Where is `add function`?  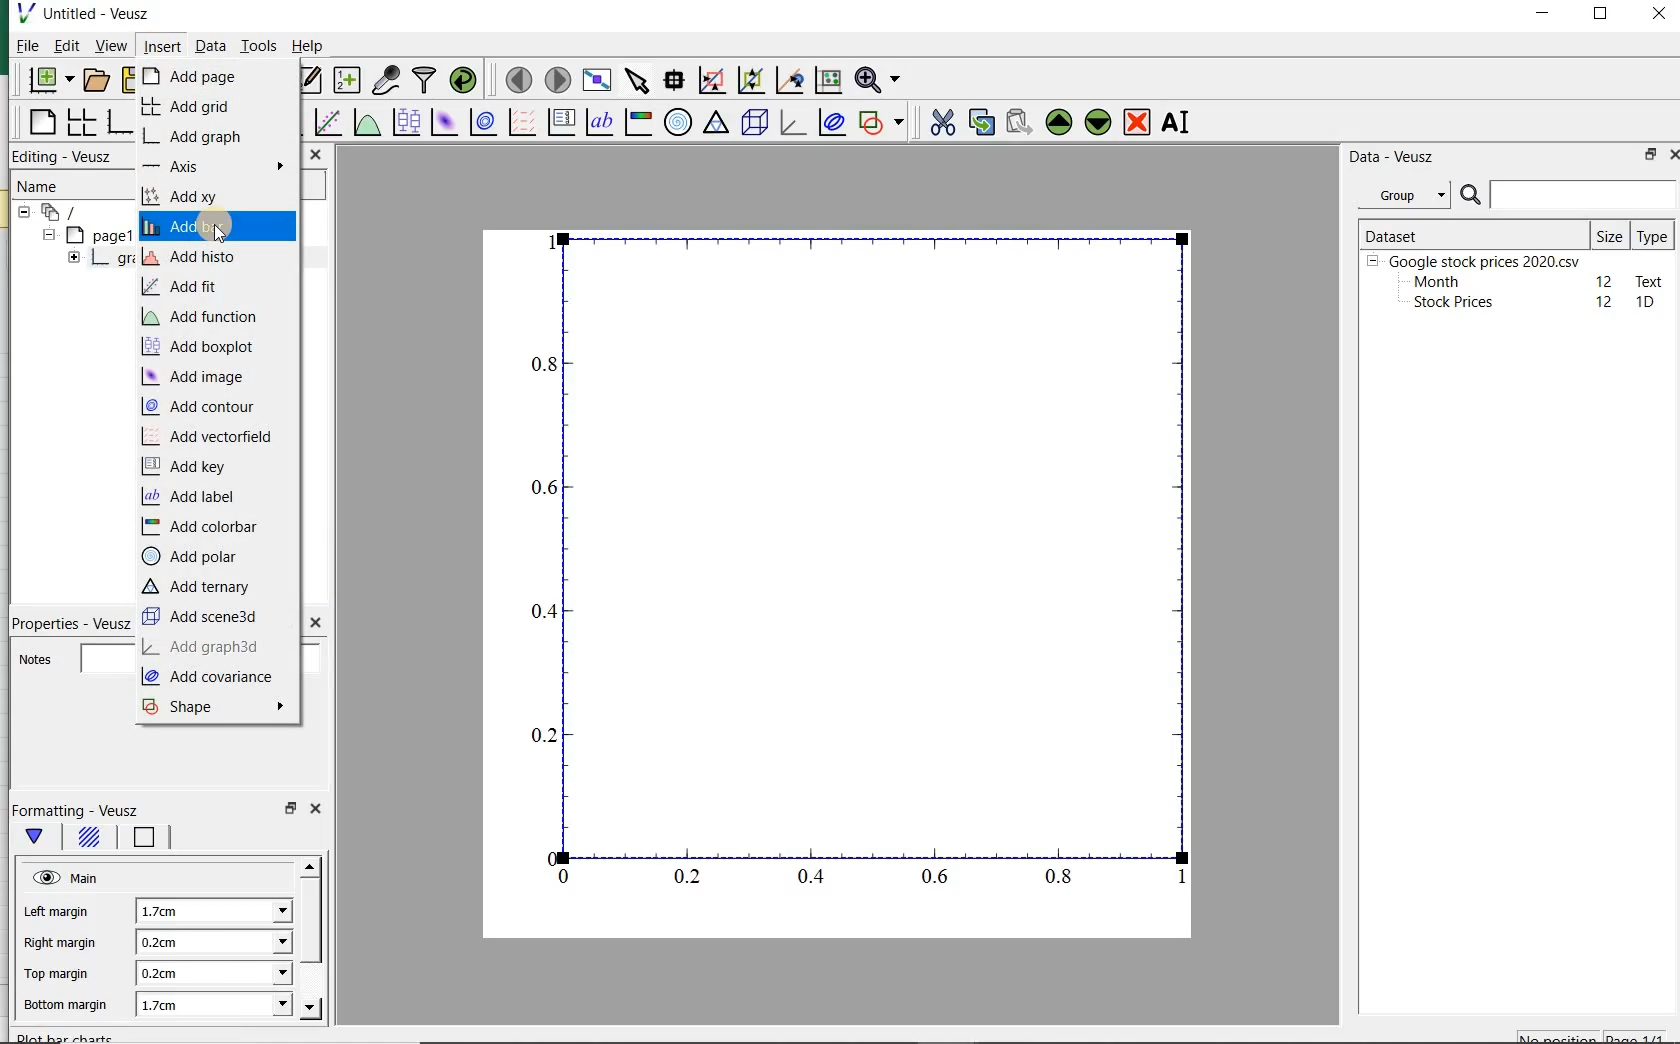
add function is located at coordinates (201, 316).